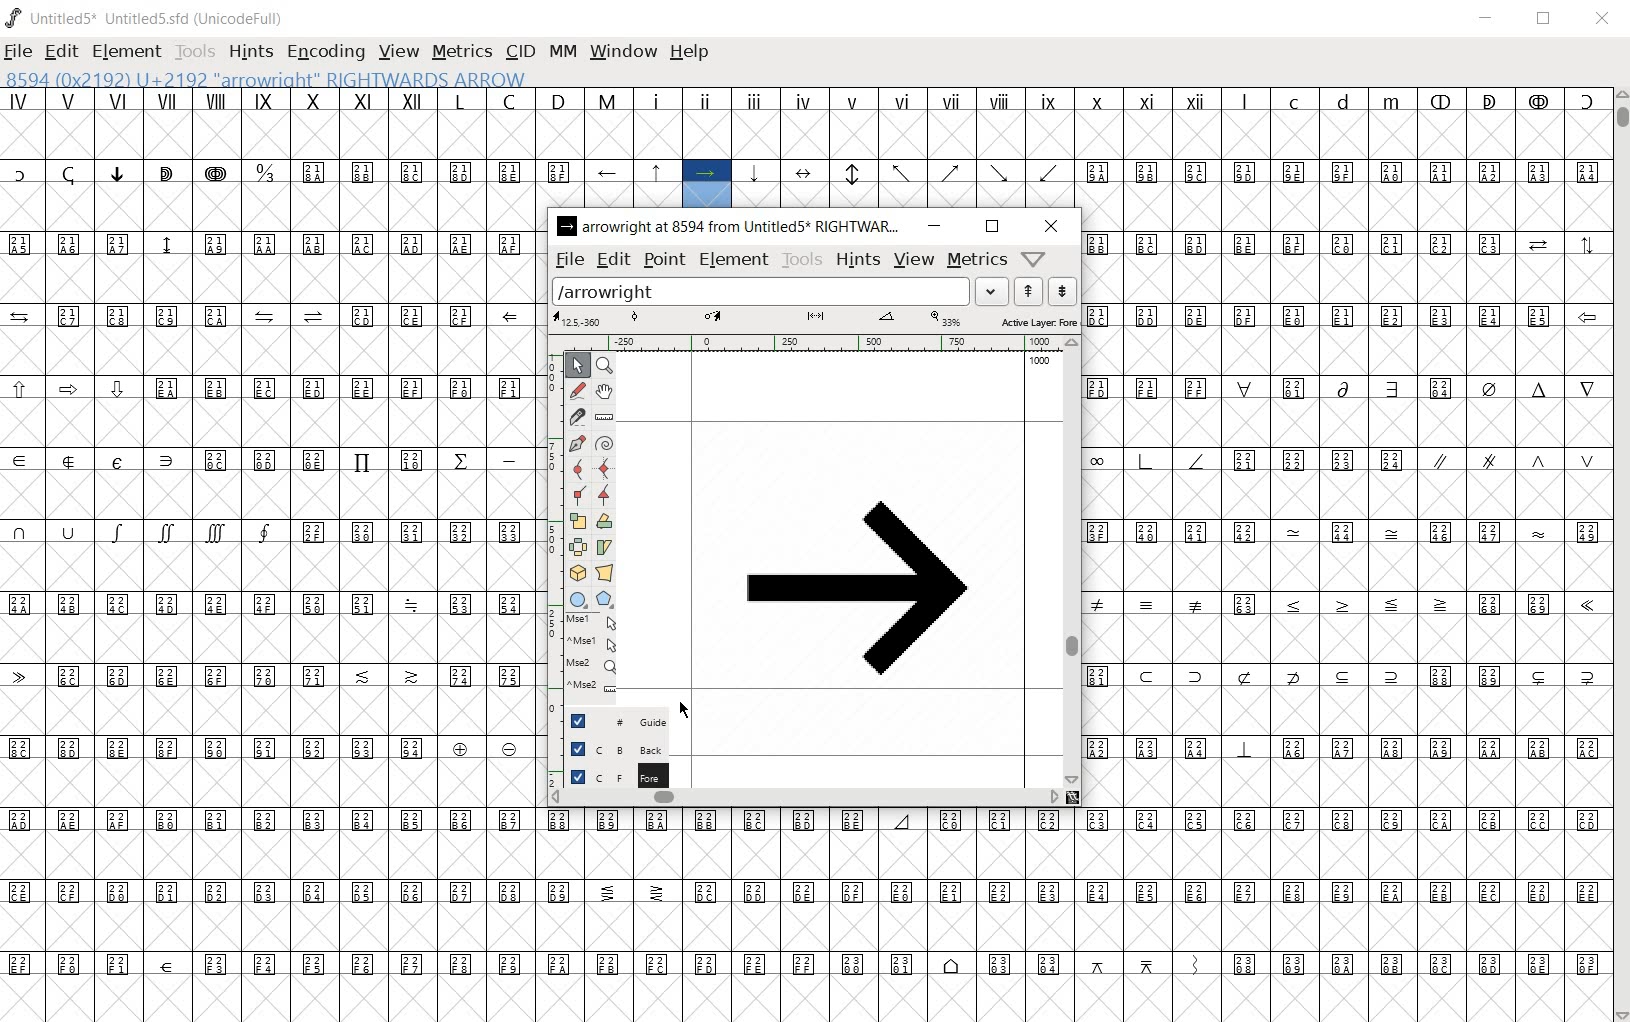  I want to click on perform a perspective transformation on the selection, so click(605, 573).